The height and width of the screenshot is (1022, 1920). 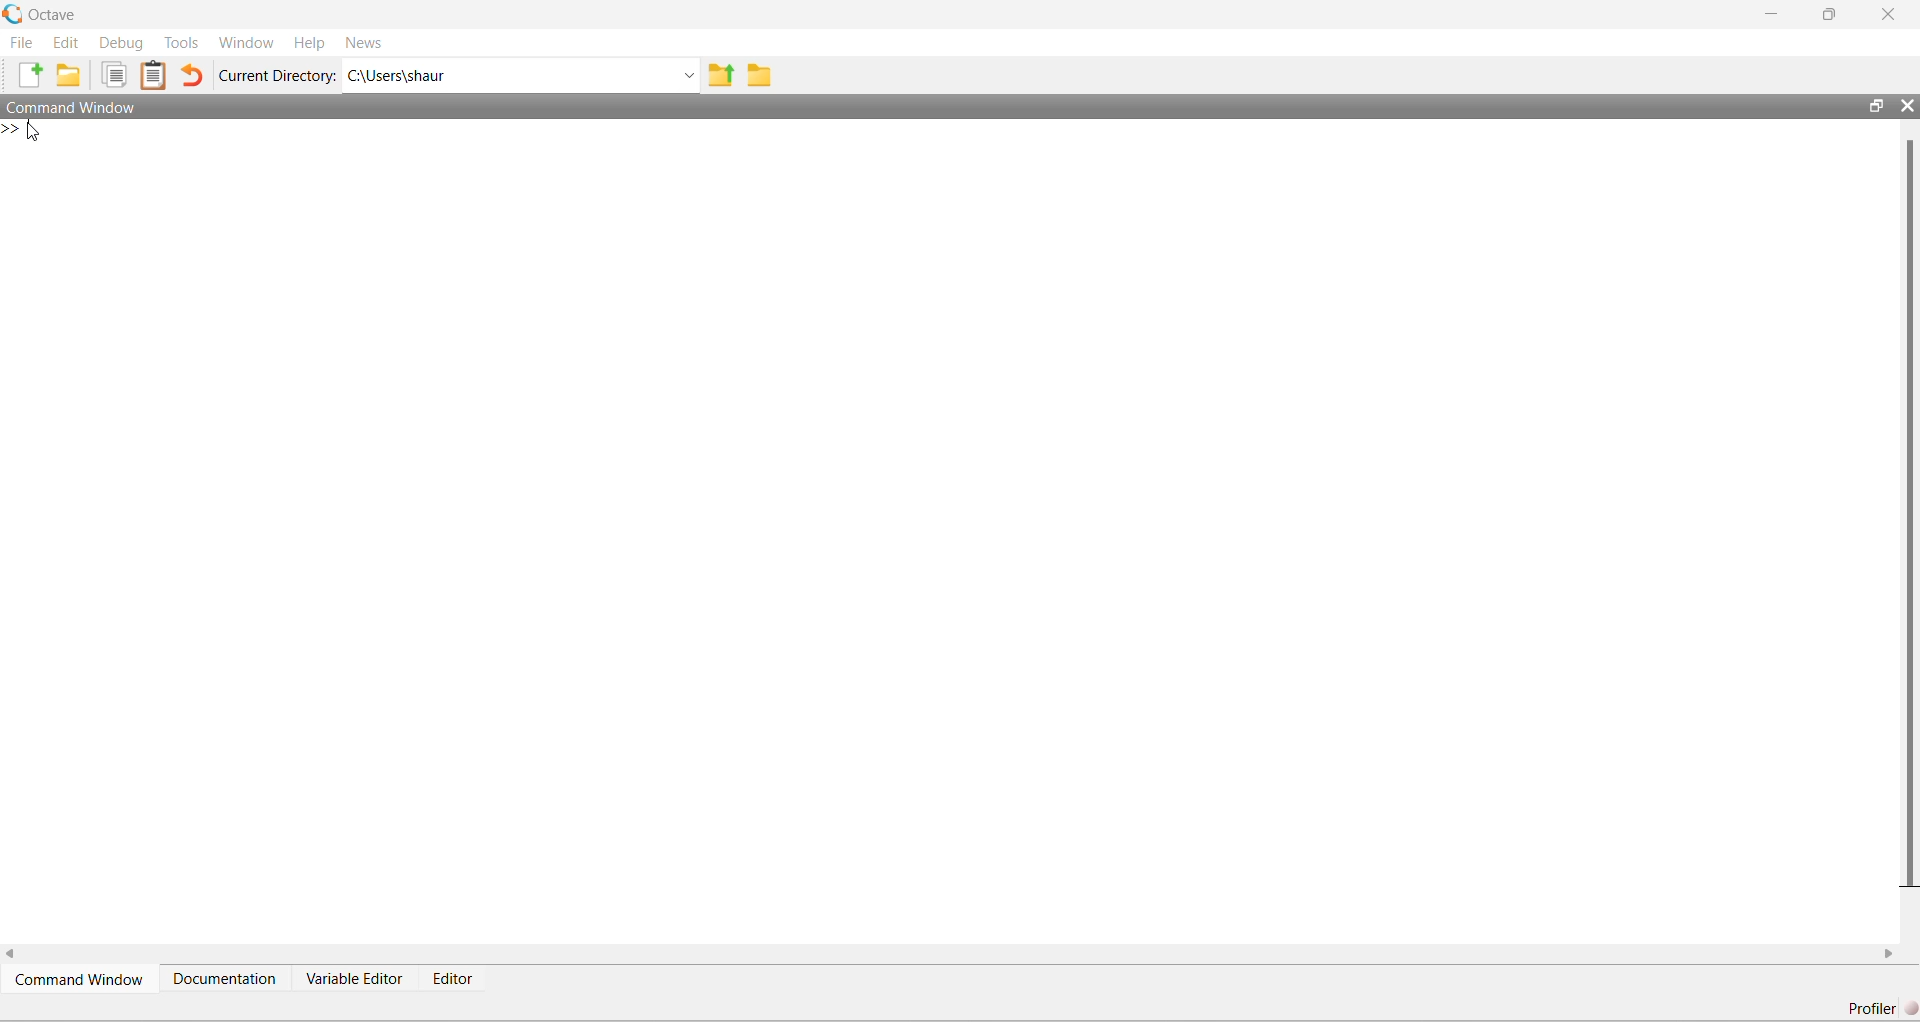 What do you see at coordinates (1829, 14) in the screenshot?
I see `maximize` at bounding box center [1829, 14].